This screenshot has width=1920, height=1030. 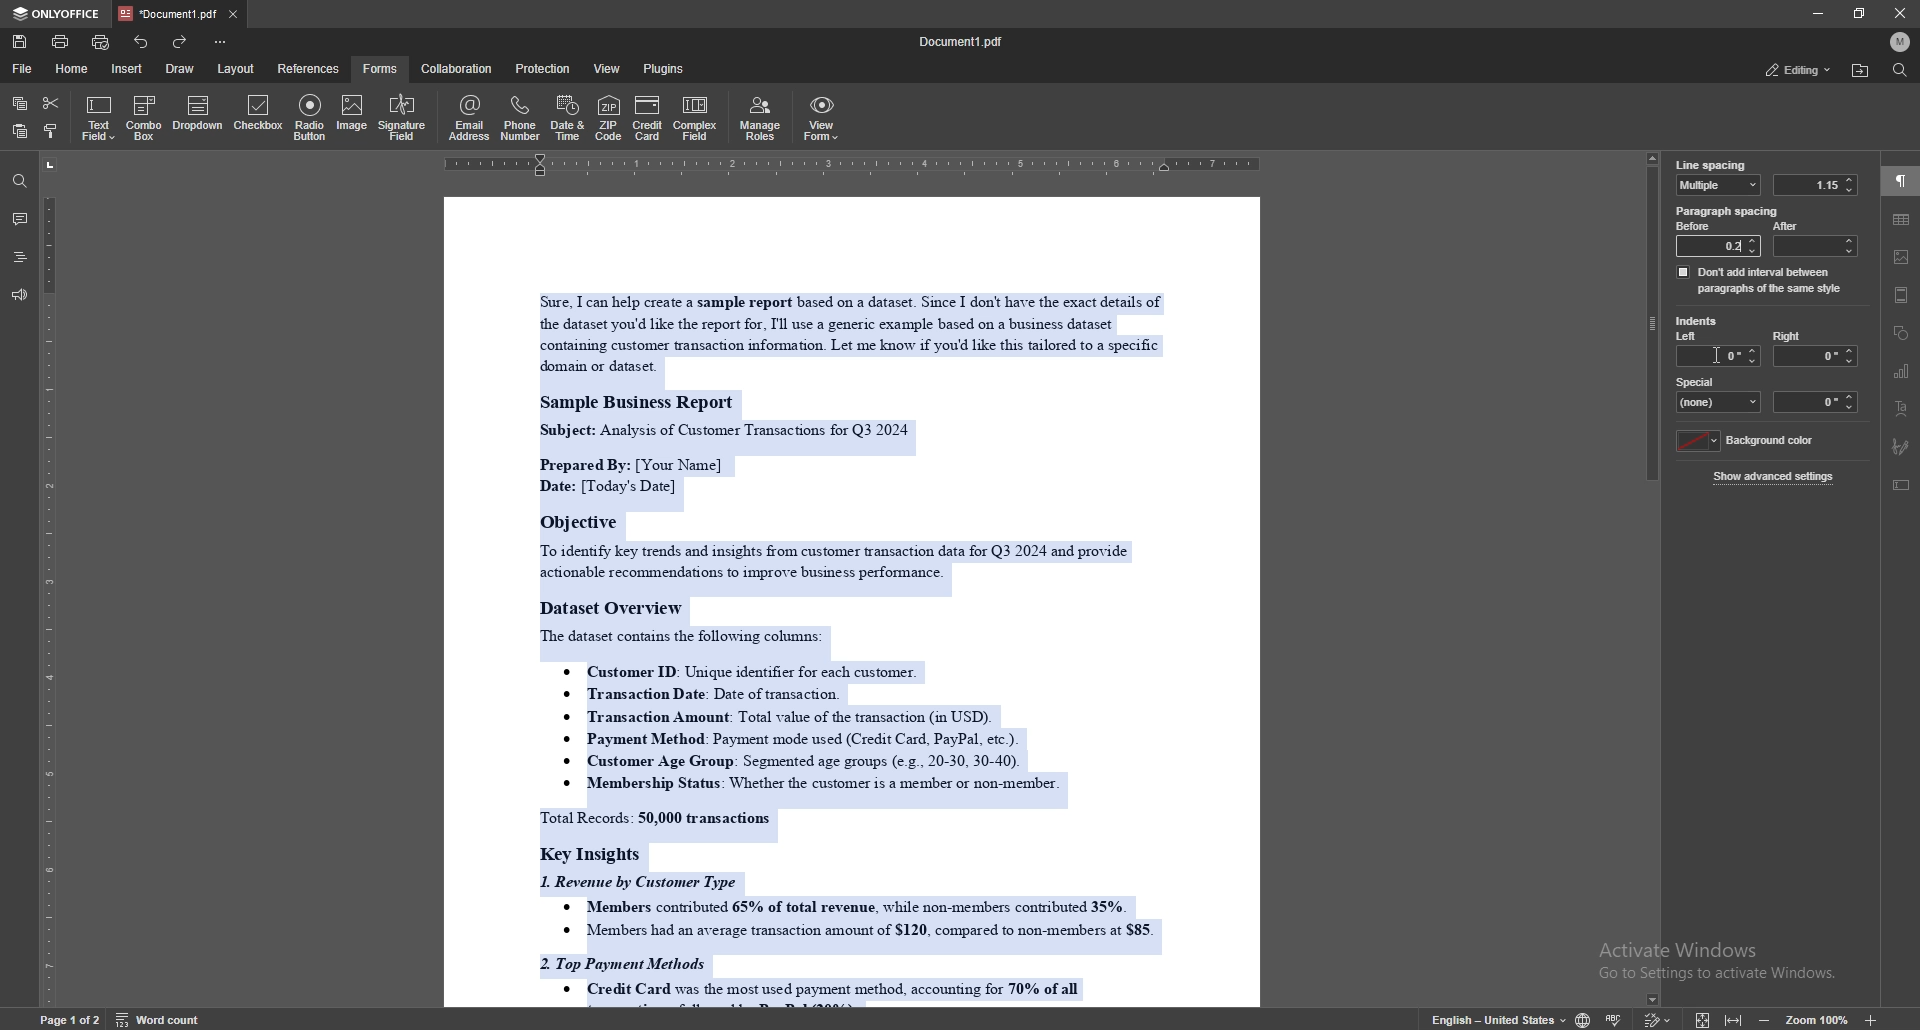 What do you see at coordinates (1703, 1018) in the screenshot?
I see `fit to screen` at bounding box center [1703, 1018].